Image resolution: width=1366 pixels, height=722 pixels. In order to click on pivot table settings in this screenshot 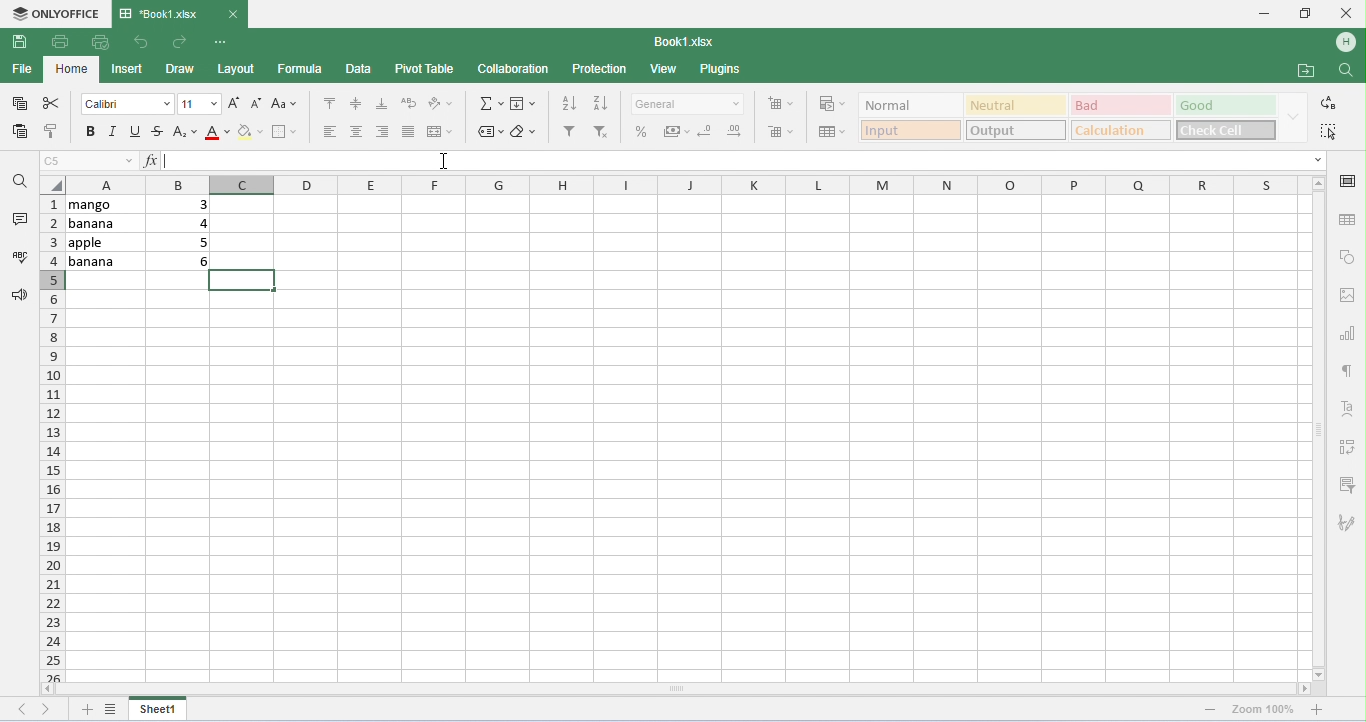, I will do `click(1346, 446)`.